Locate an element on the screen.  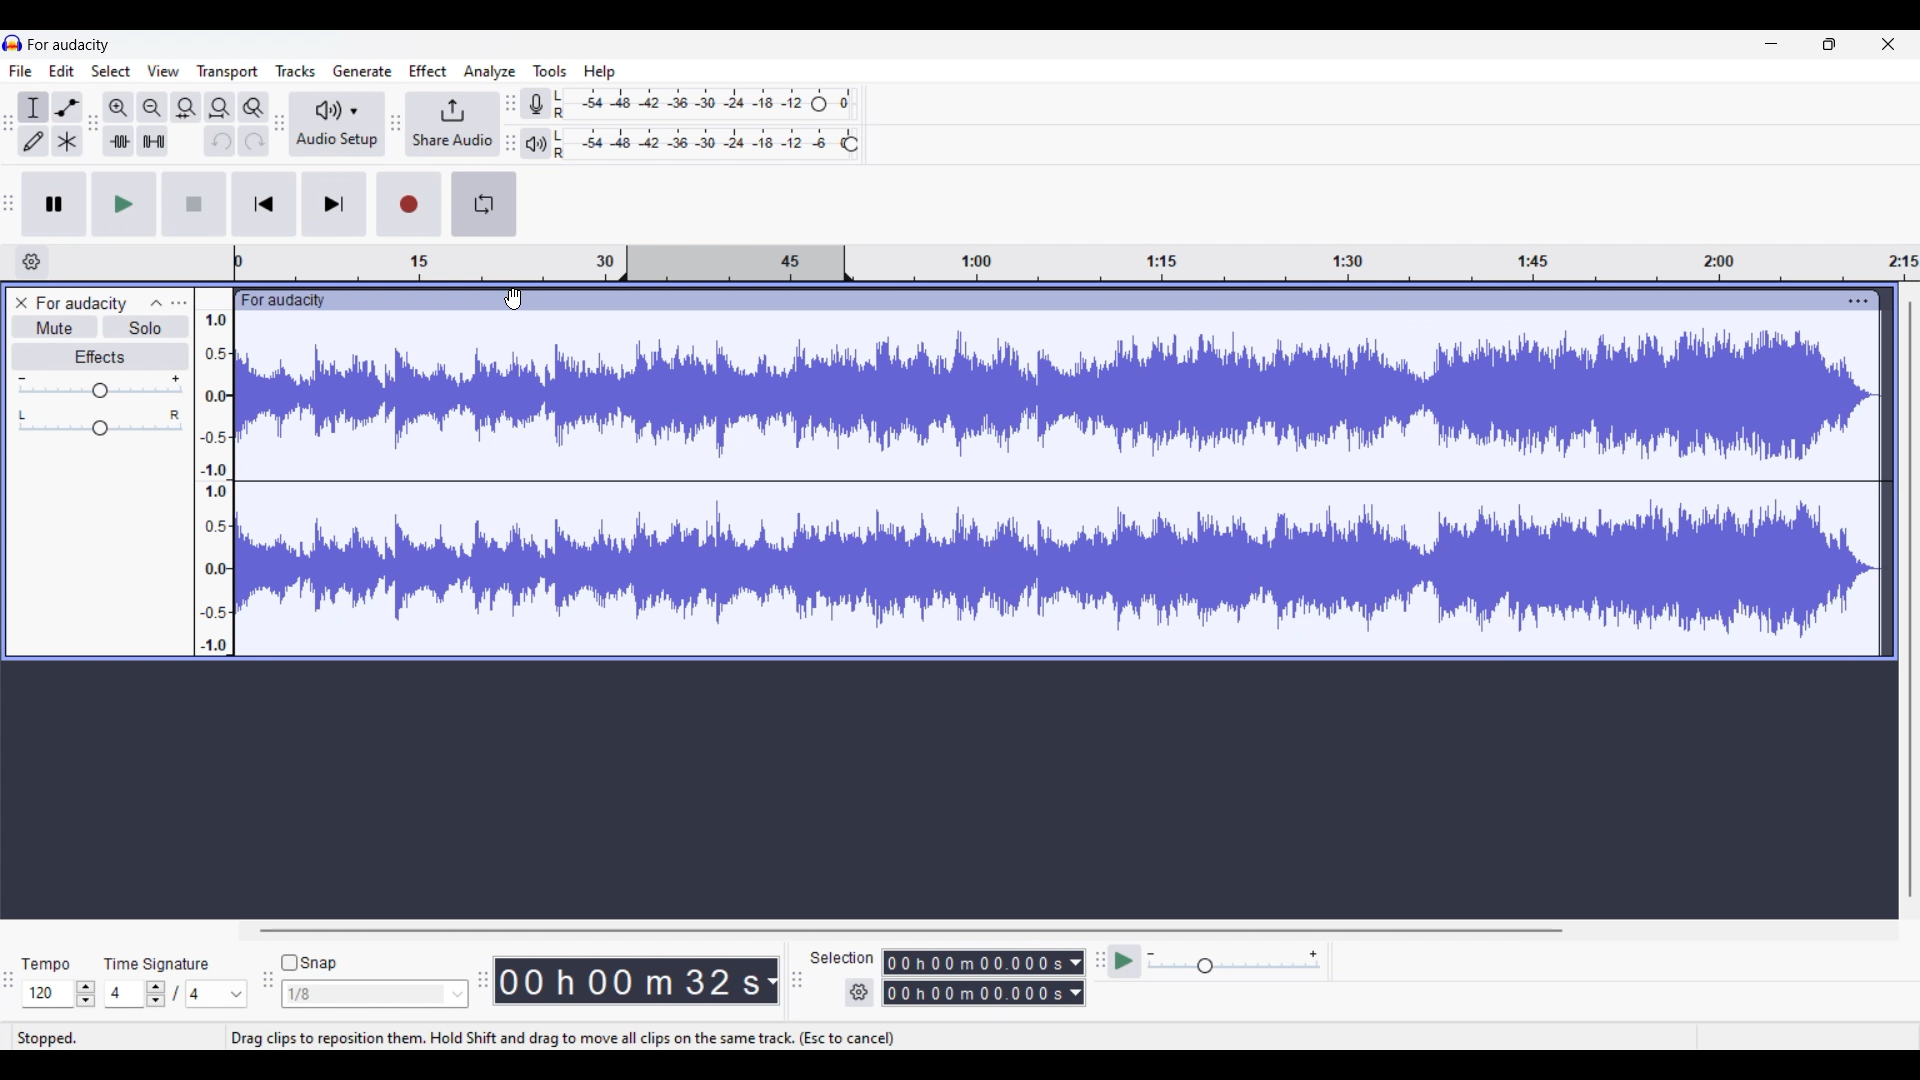
Snap toggle is located at coordinates (309, 962).